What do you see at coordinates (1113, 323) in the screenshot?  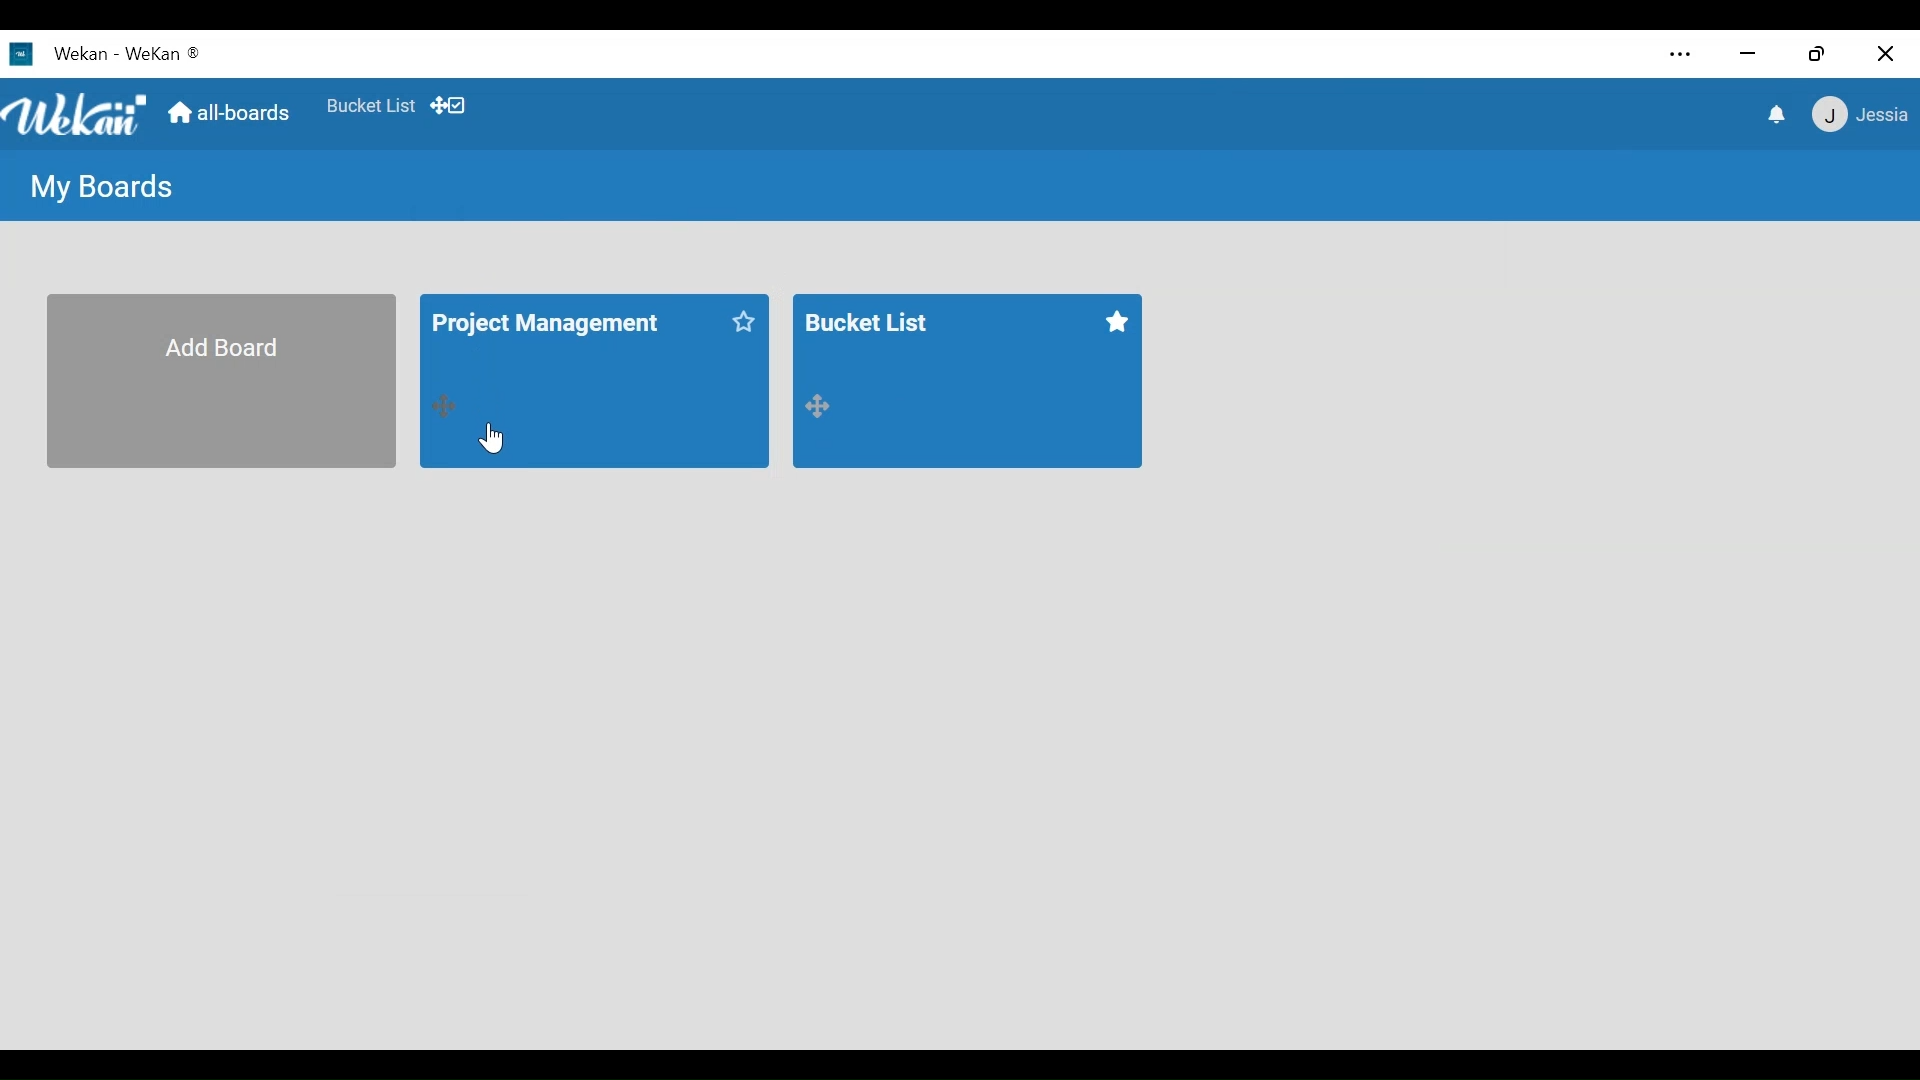 I see `star` at bounding box center [1113, 323].